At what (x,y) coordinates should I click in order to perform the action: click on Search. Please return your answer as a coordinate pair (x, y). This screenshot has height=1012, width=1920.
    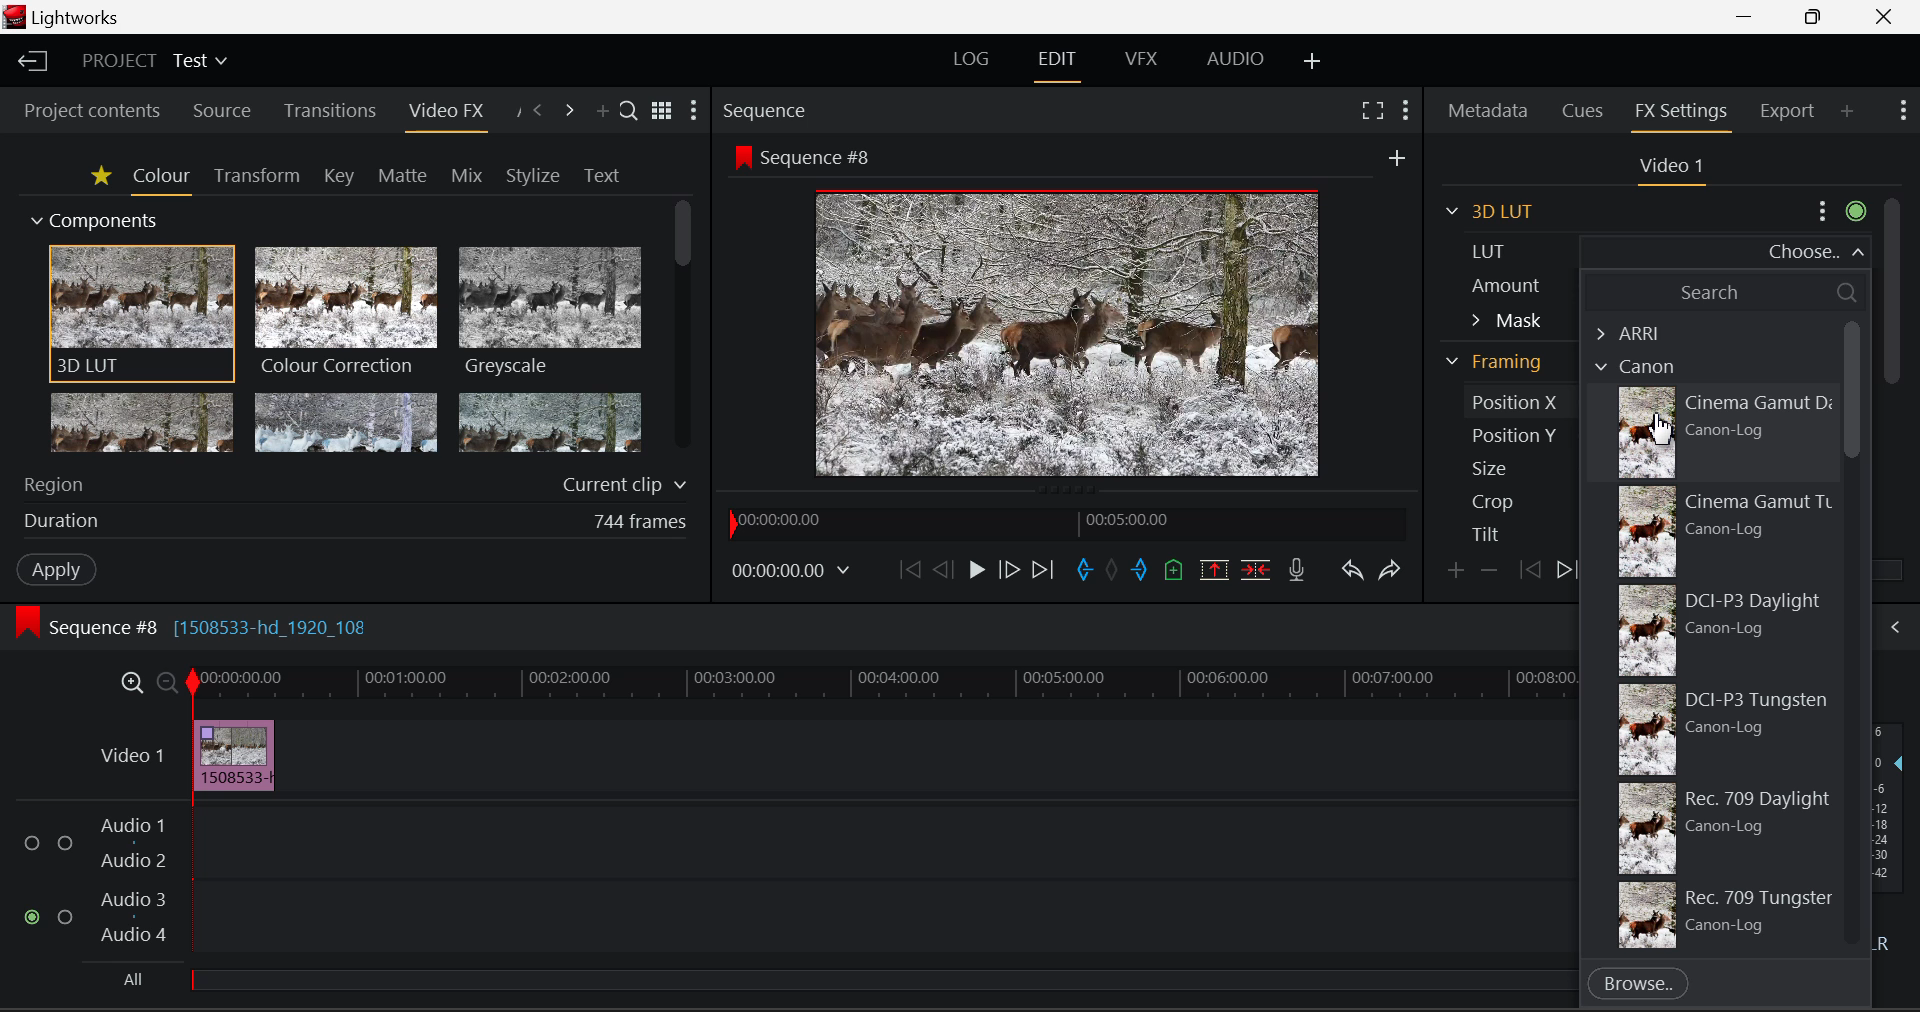
    Looking at the image, I should click on (1722, 291).